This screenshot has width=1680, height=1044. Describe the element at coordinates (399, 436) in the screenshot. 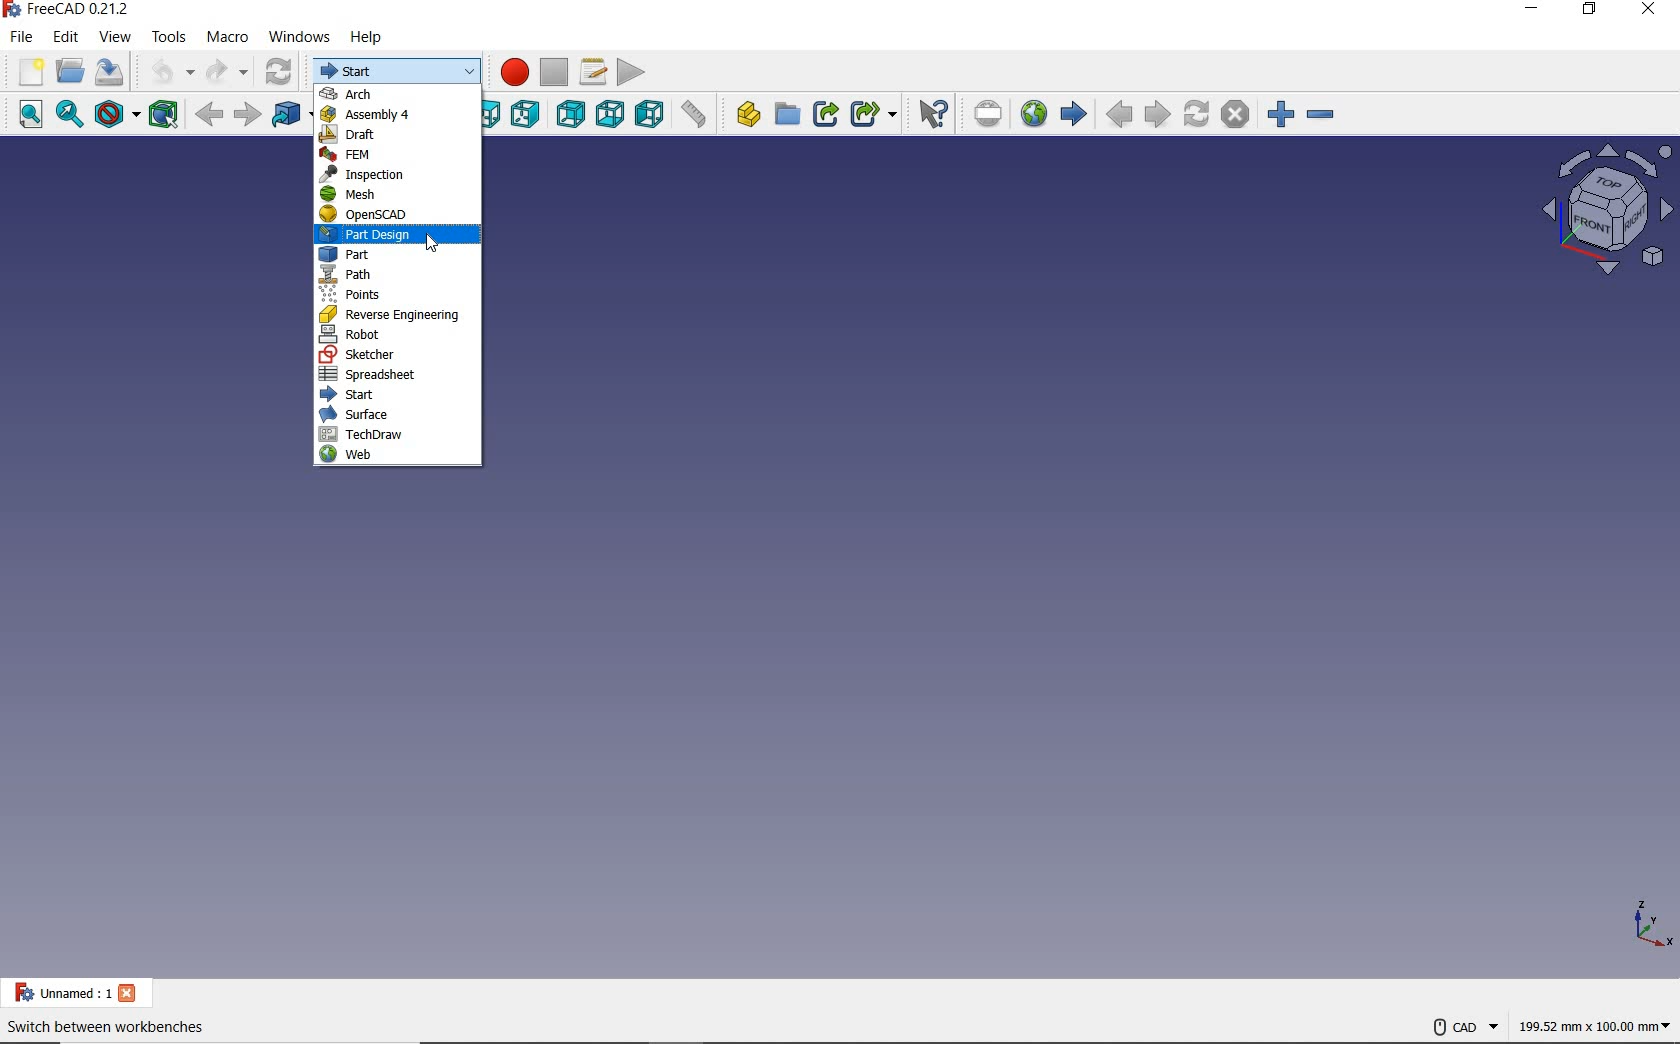

I see `TECHDRAW` at that location.